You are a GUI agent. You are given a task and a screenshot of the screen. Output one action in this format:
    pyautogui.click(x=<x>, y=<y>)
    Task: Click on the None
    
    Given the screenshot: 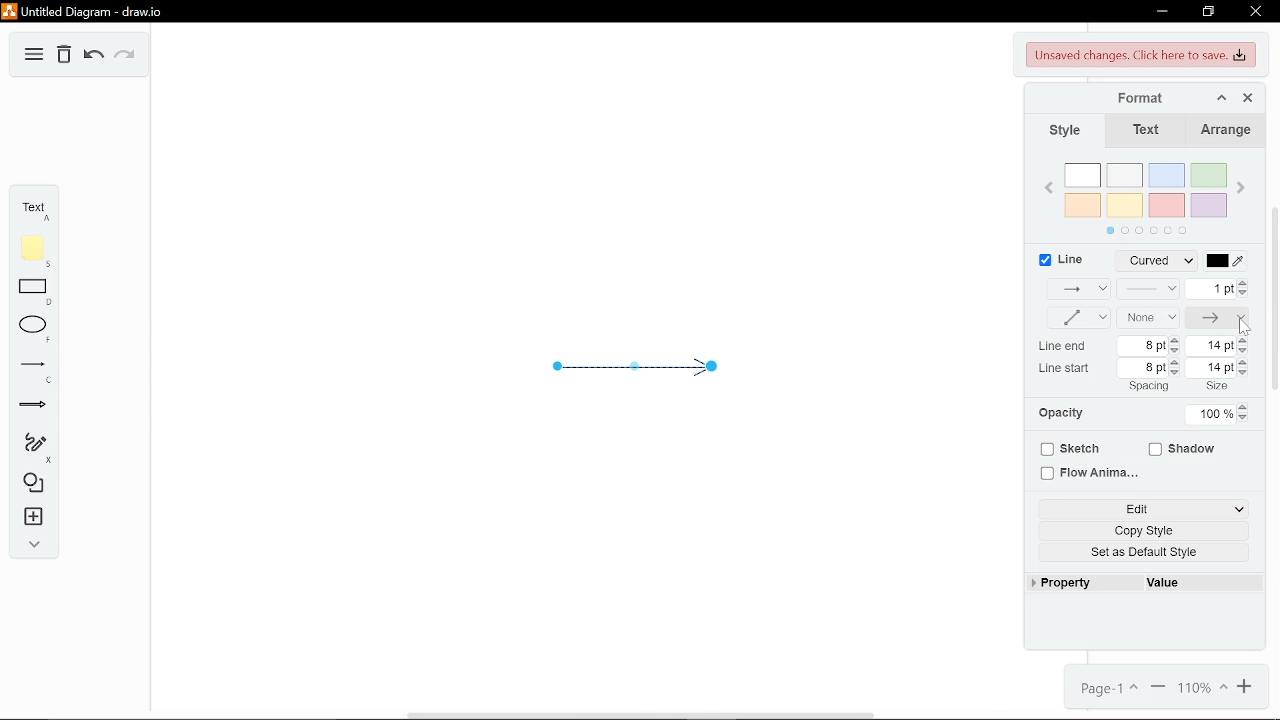 What is the action you would take?
    pyautogui.click(x=1150, y=319)
    